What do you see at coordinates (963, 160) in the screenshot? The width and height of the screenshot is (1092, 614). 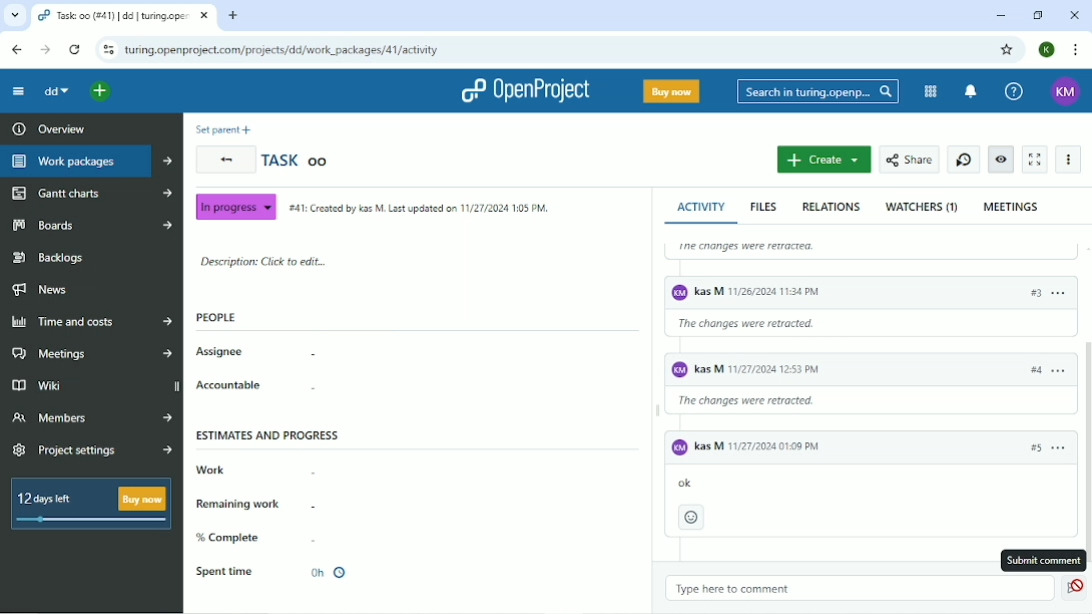 I see `Start new timer` at bounding box center [963, 160].